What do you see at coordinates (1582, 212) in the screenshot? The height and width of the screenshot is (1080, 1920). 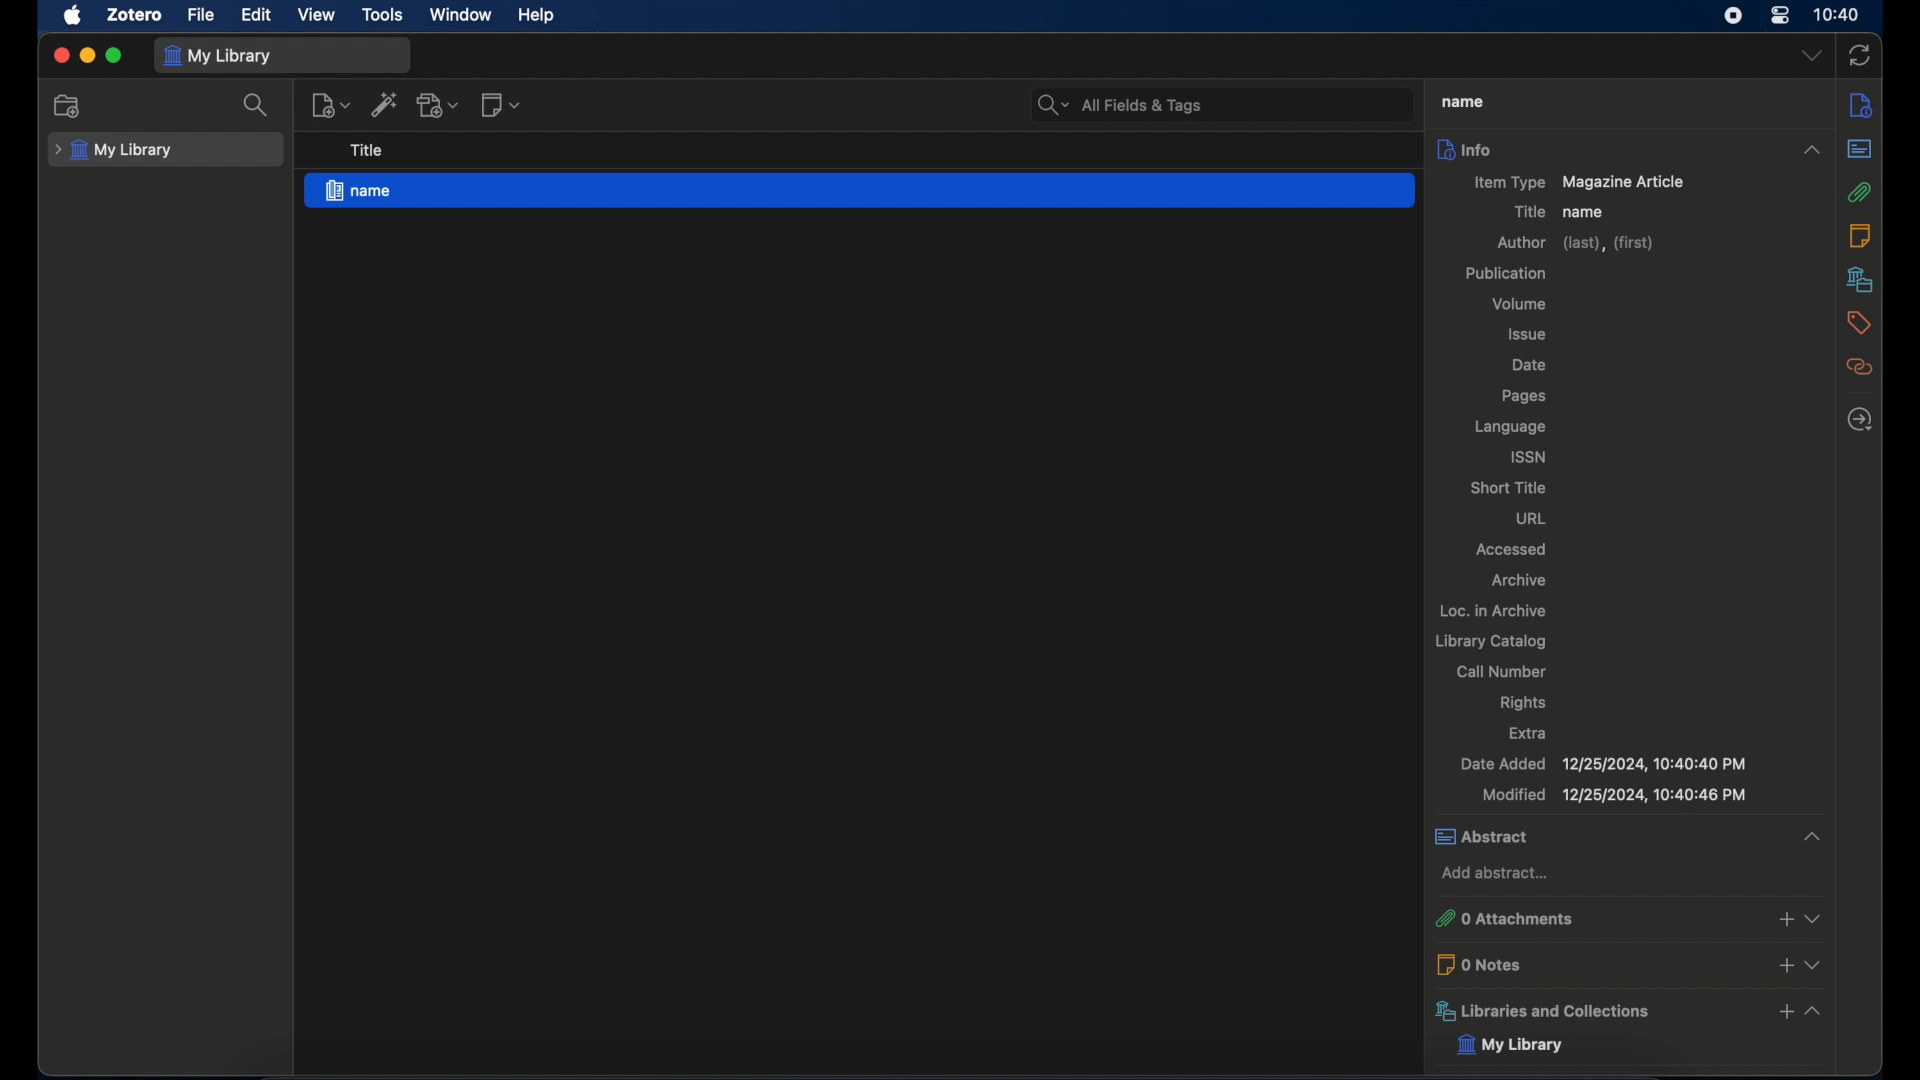 I see `name` at bounding box center [1582, 212].